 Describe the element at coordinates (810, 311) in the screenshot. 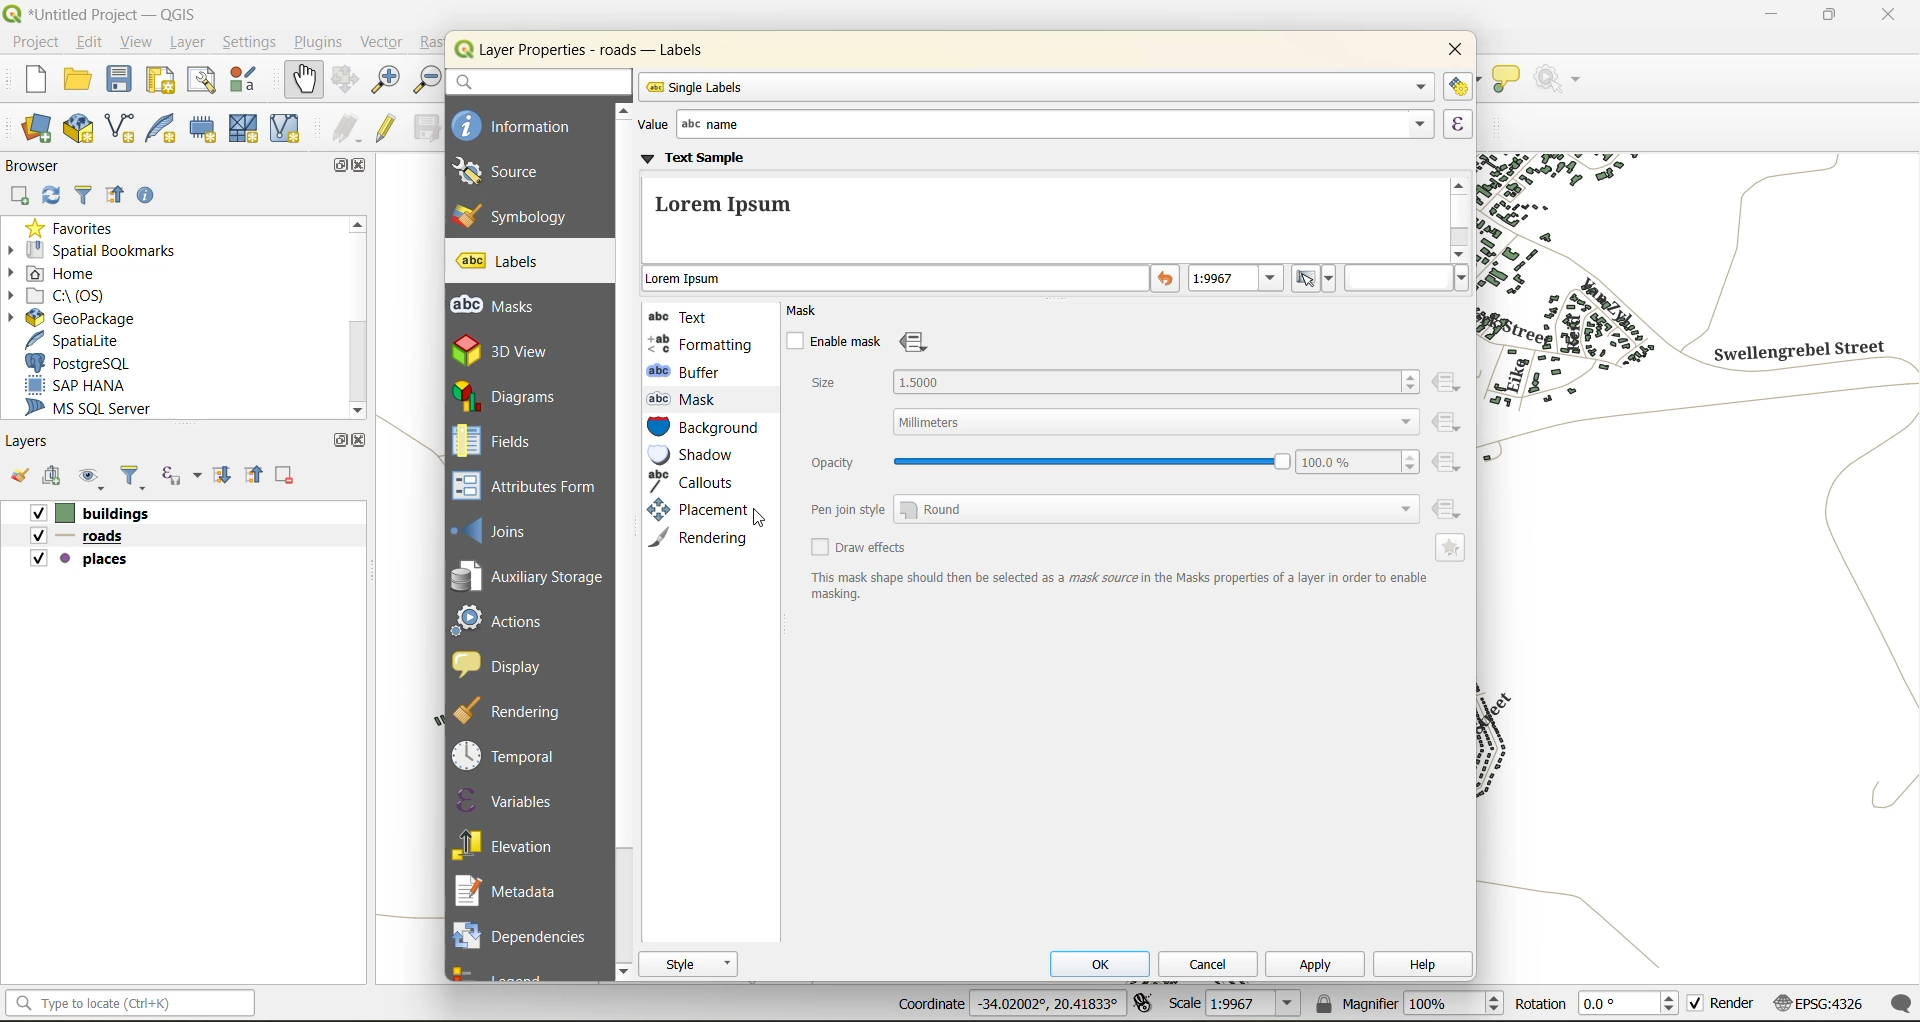

I see `mask` at that location.